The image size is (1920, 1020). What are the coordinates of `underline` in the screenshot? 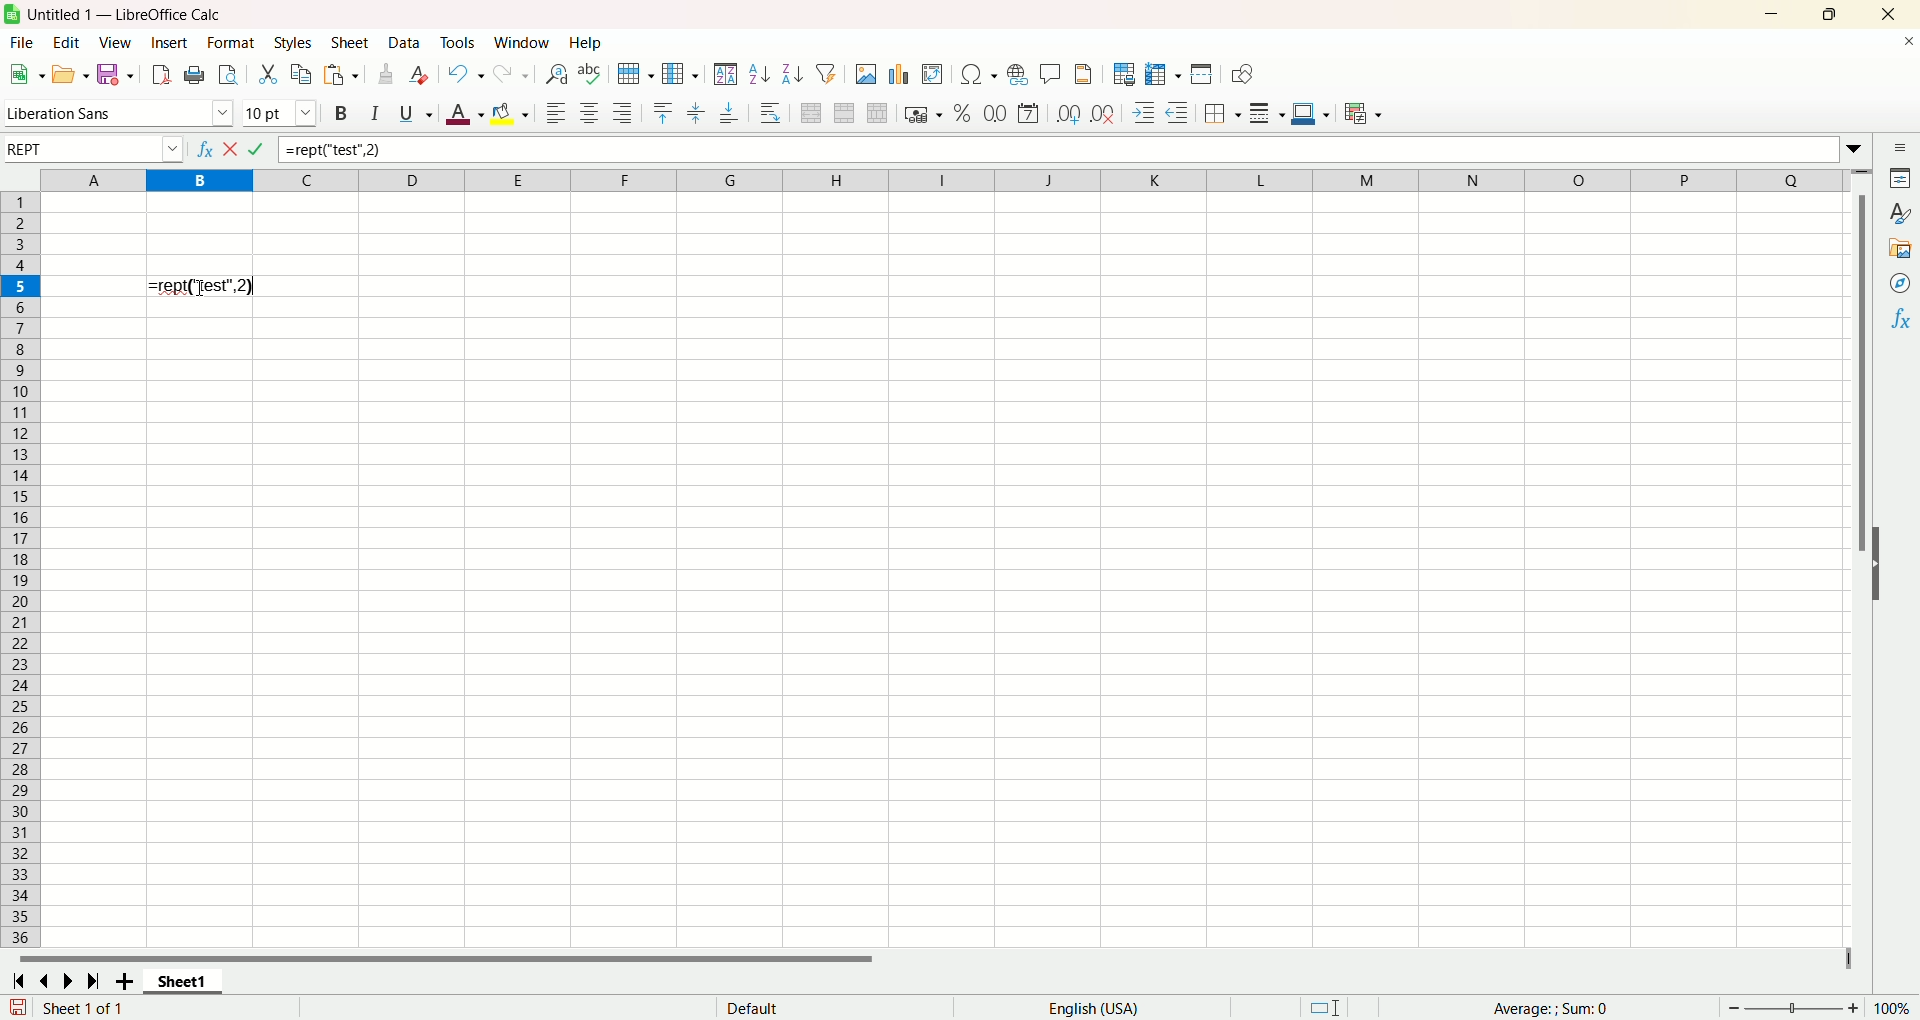 It's located at (413, 113).